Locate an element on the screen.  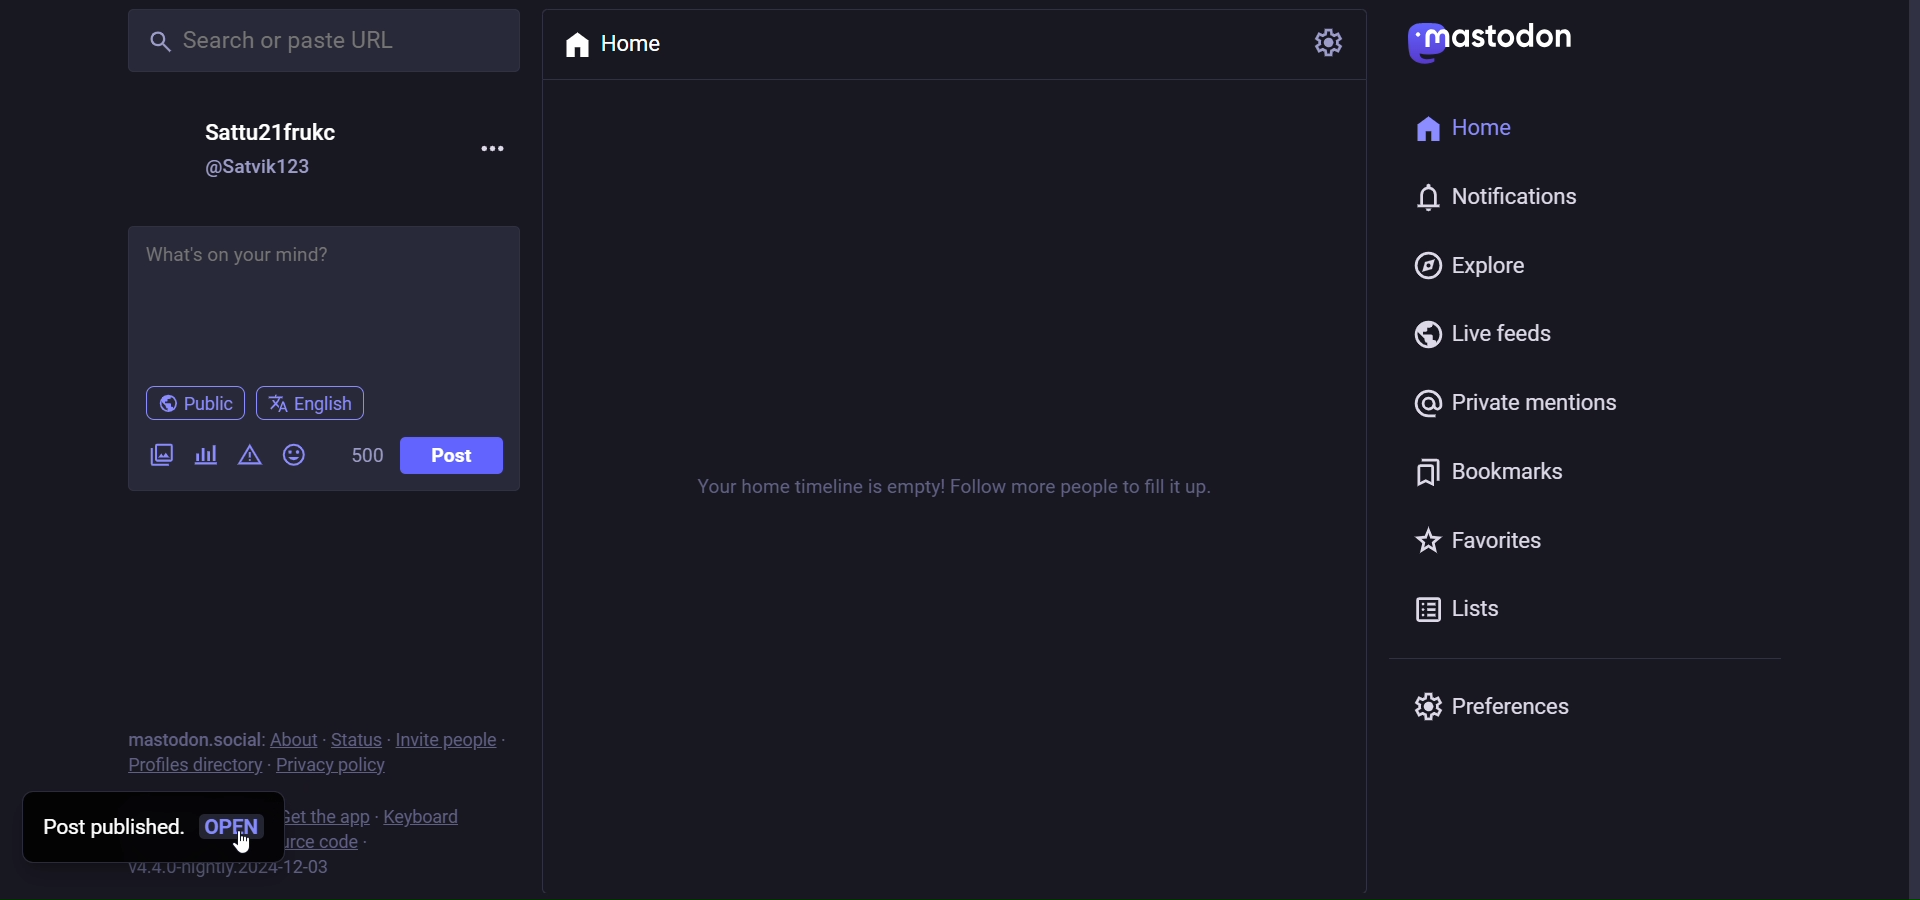
list is located at coordinates (1467, 608).